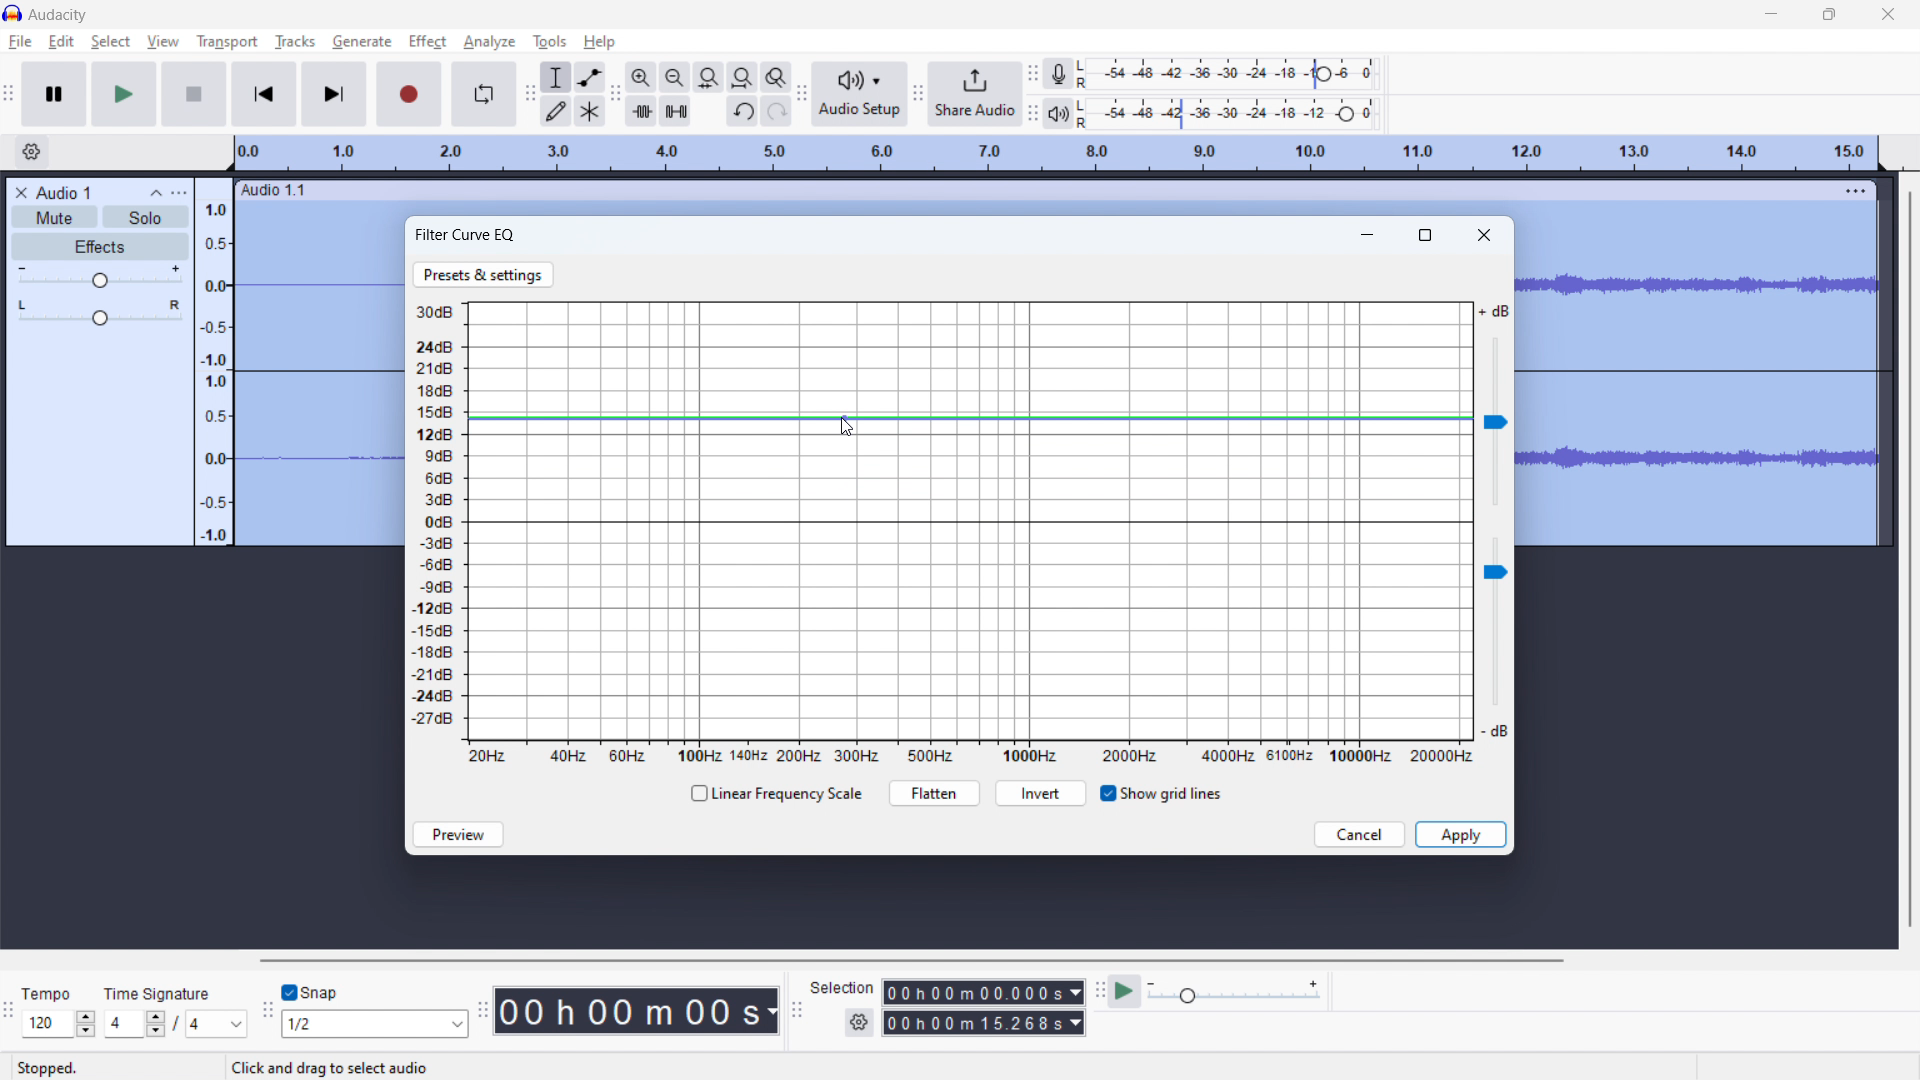 This screenshot has width=1920, height=1080. What do you see at coordinates (1033, 112) in the screenshot?
I see `playback meter toolbar` at bounding box center [1033, 112].